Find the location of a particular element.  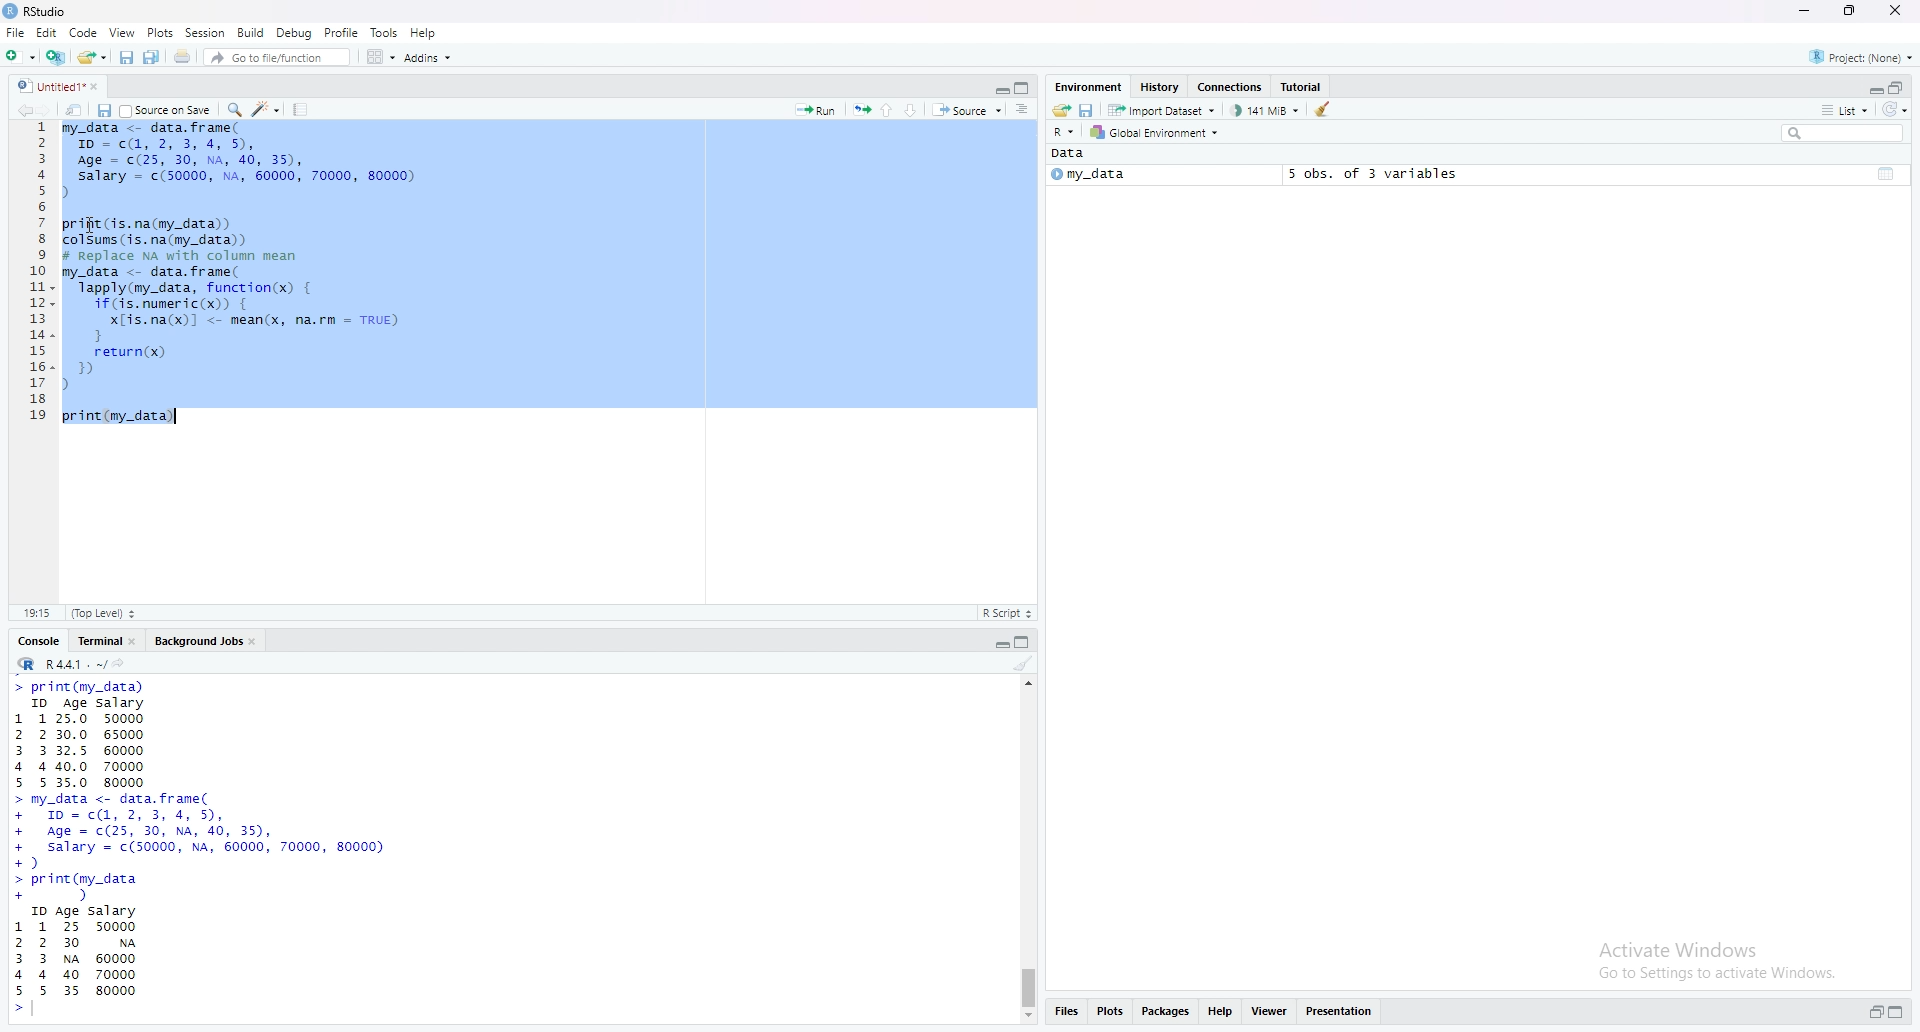

collapse is located at coordinates (1027, 643).